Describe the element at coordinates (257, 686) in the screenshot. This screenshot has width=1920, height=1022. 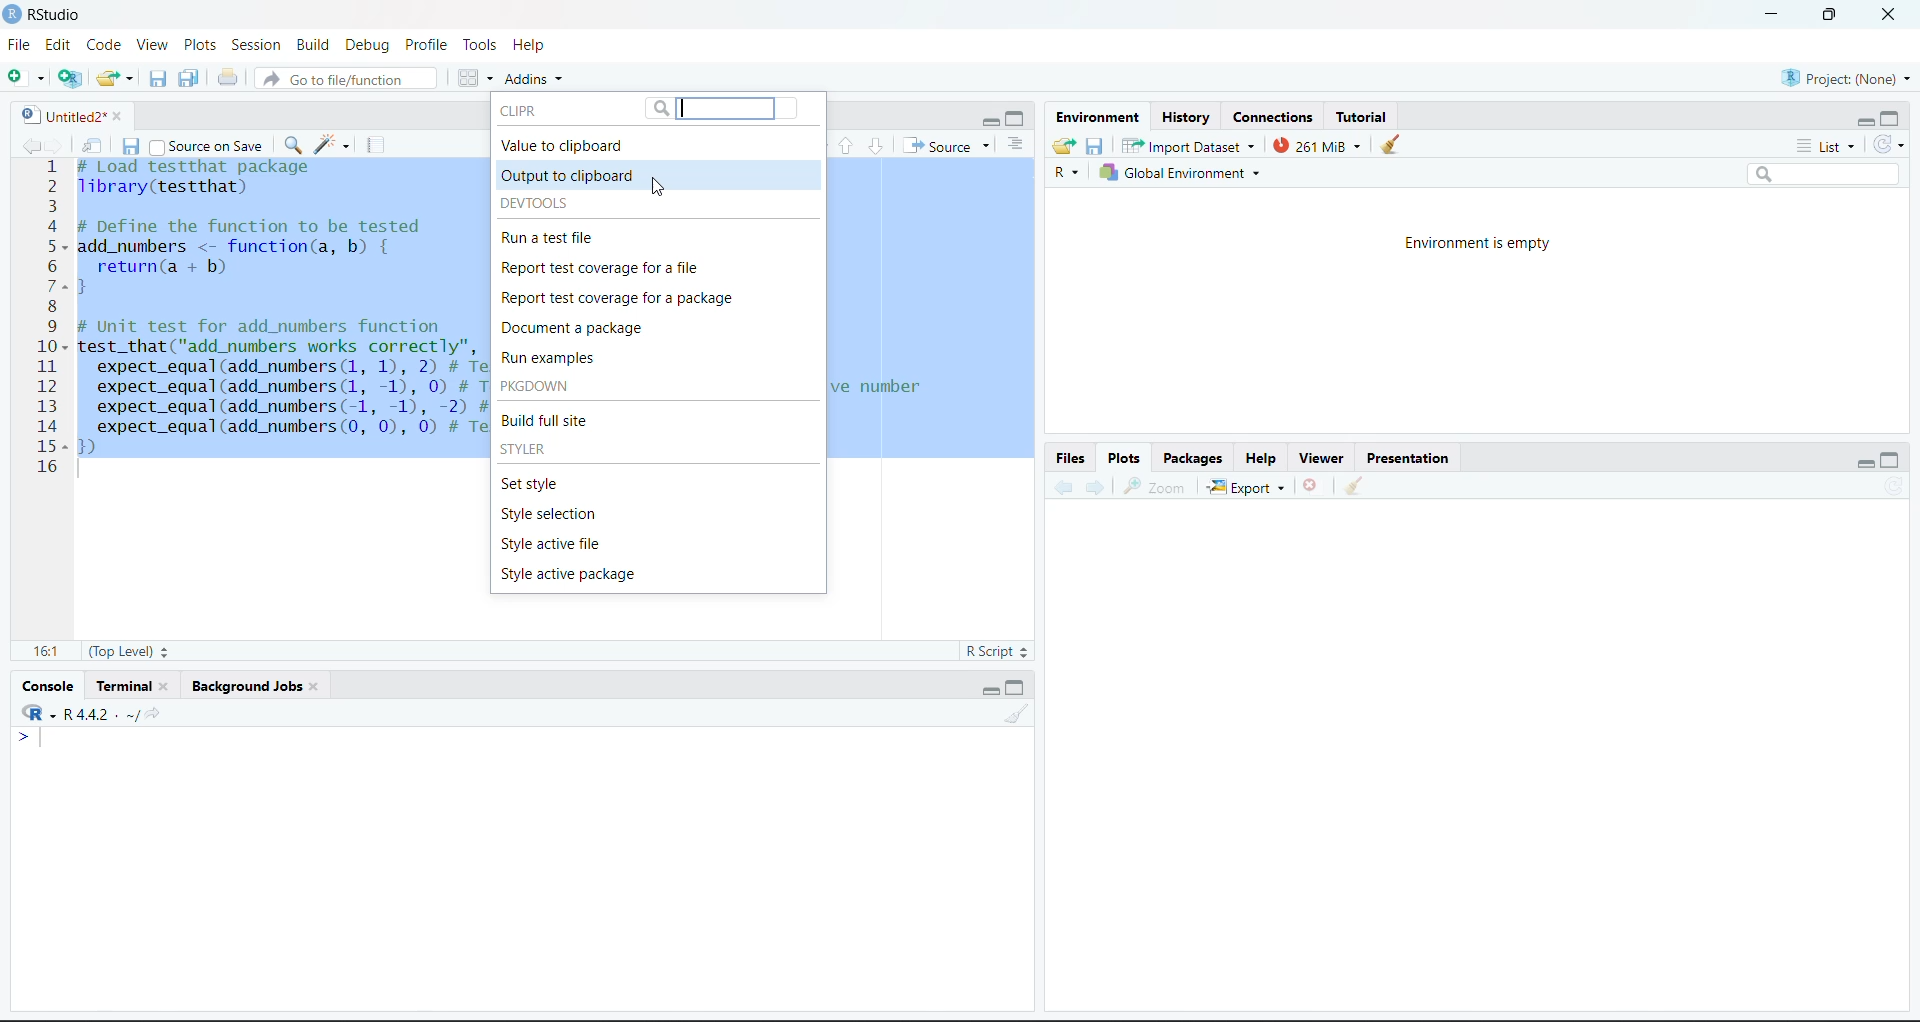
I see `Background jobs` at that location.